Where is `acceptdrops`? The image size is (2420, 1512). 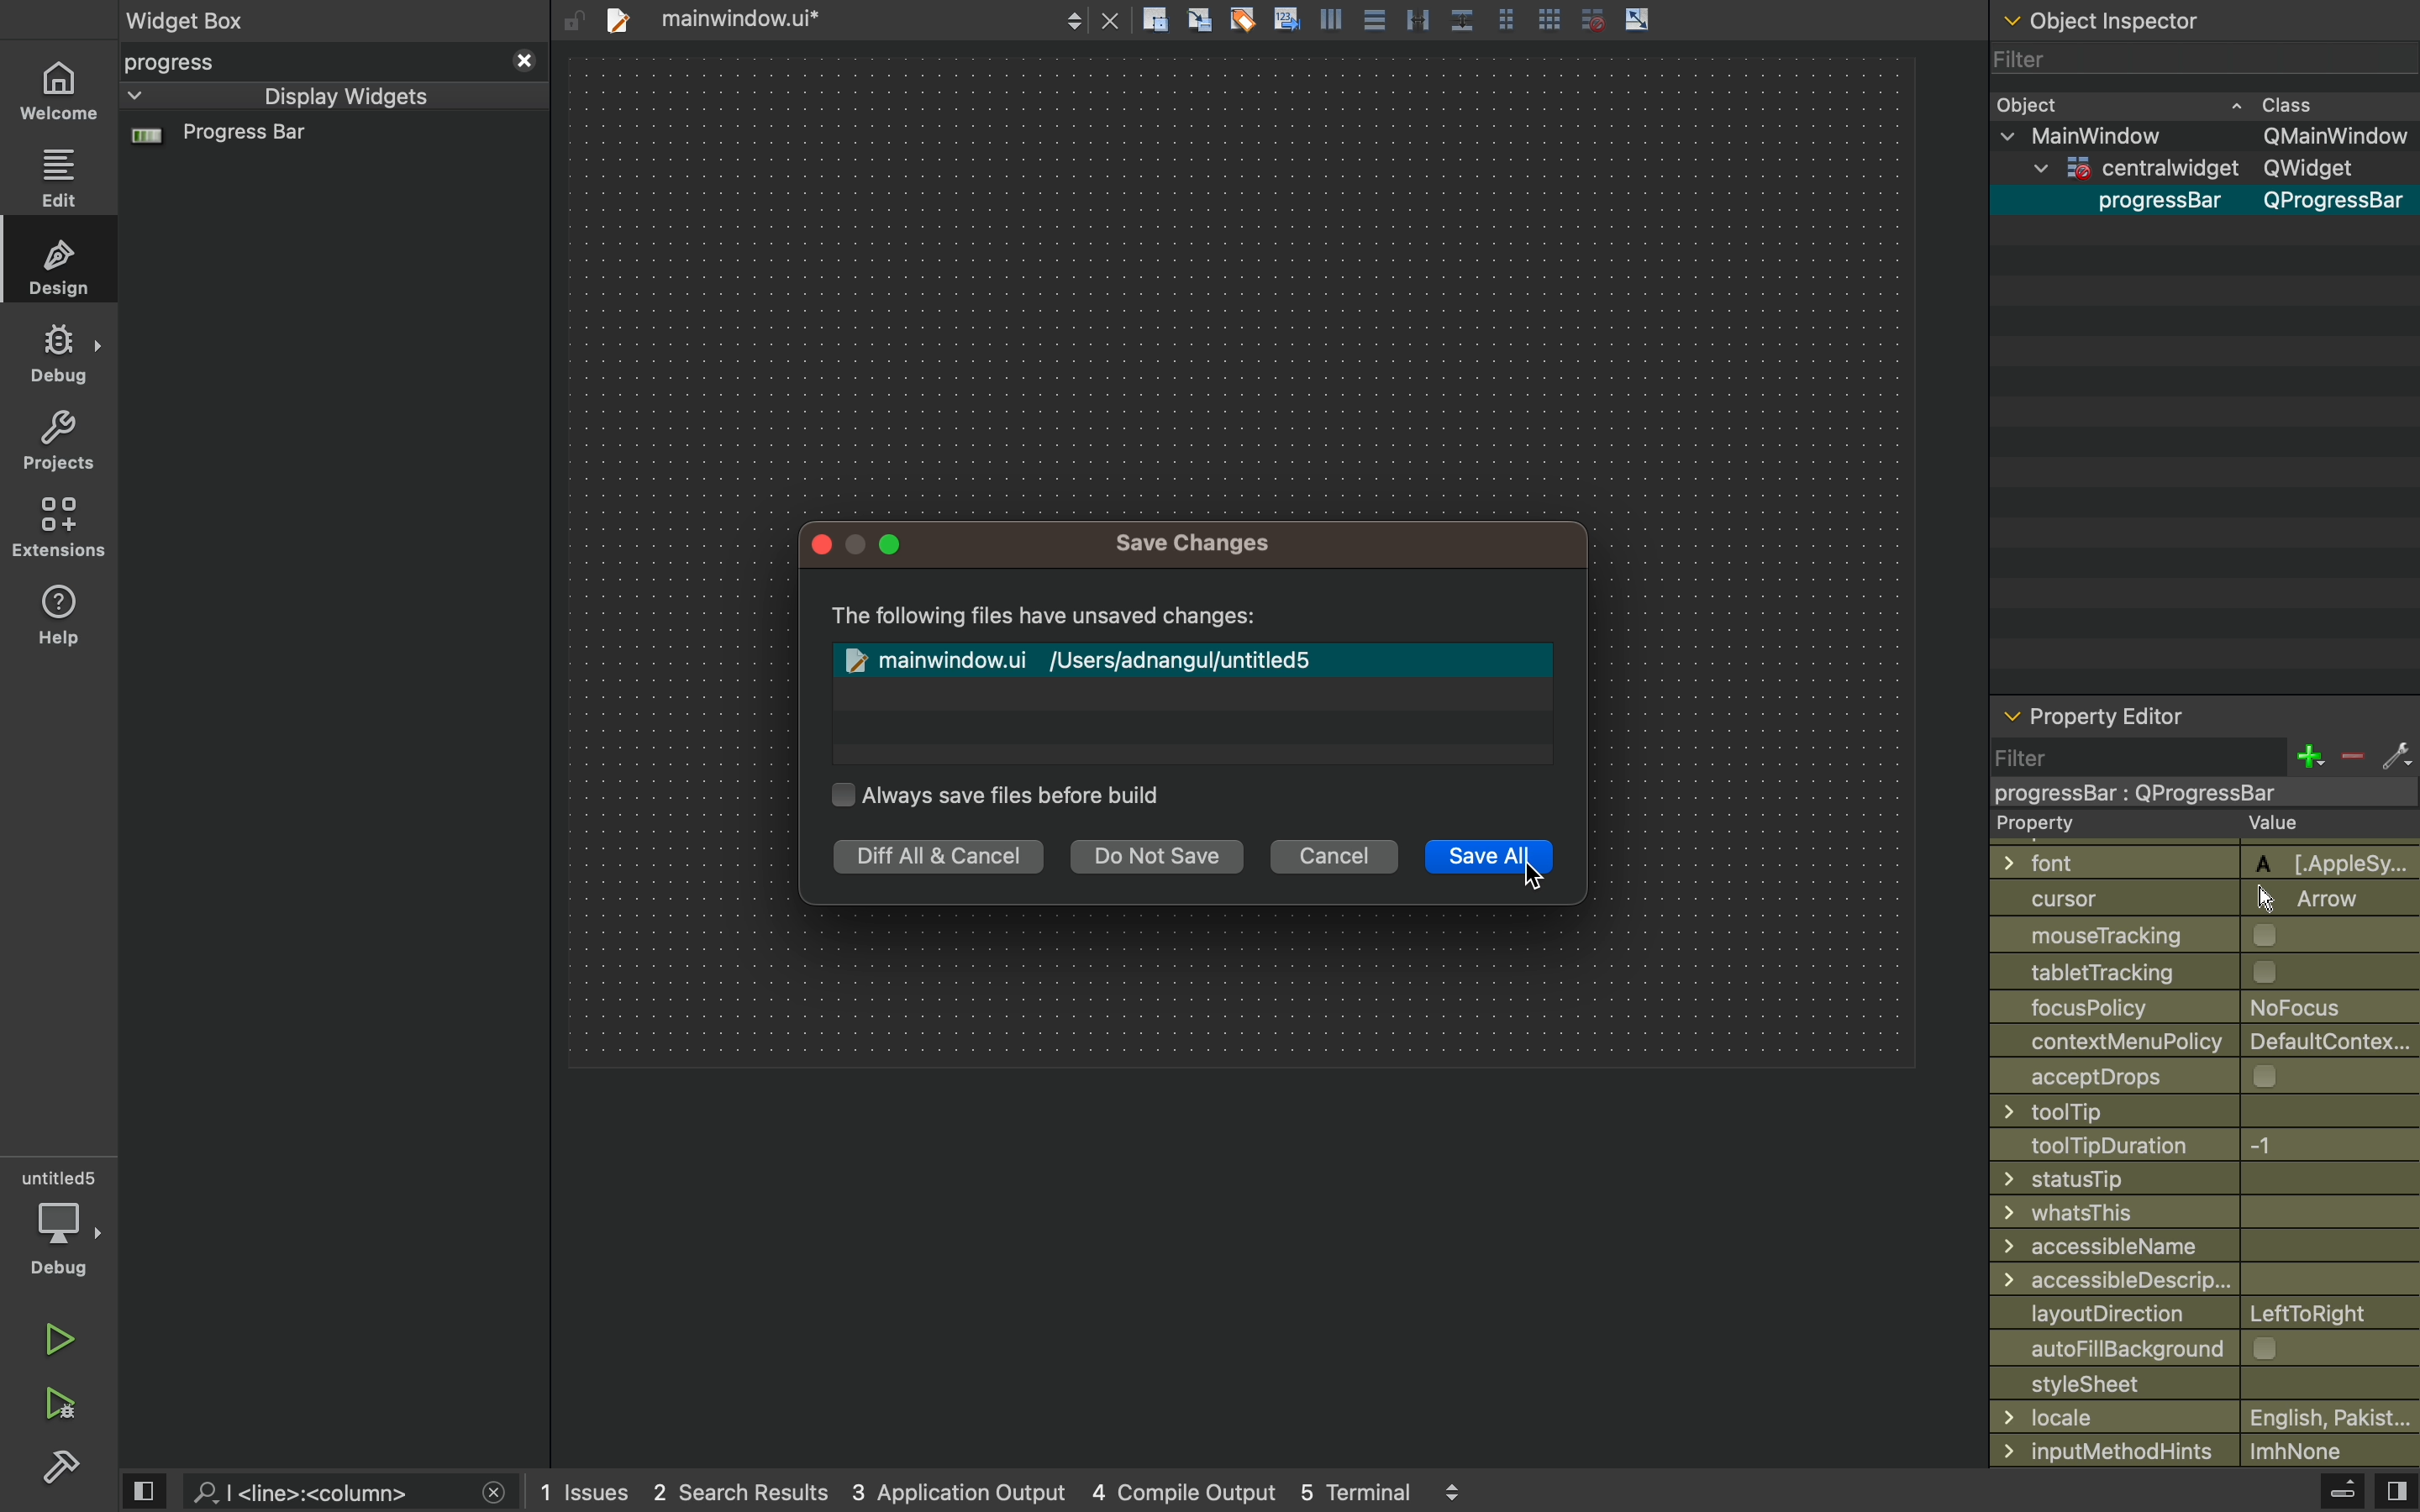
acceptdrops is located at coordinates (2188, 1074).